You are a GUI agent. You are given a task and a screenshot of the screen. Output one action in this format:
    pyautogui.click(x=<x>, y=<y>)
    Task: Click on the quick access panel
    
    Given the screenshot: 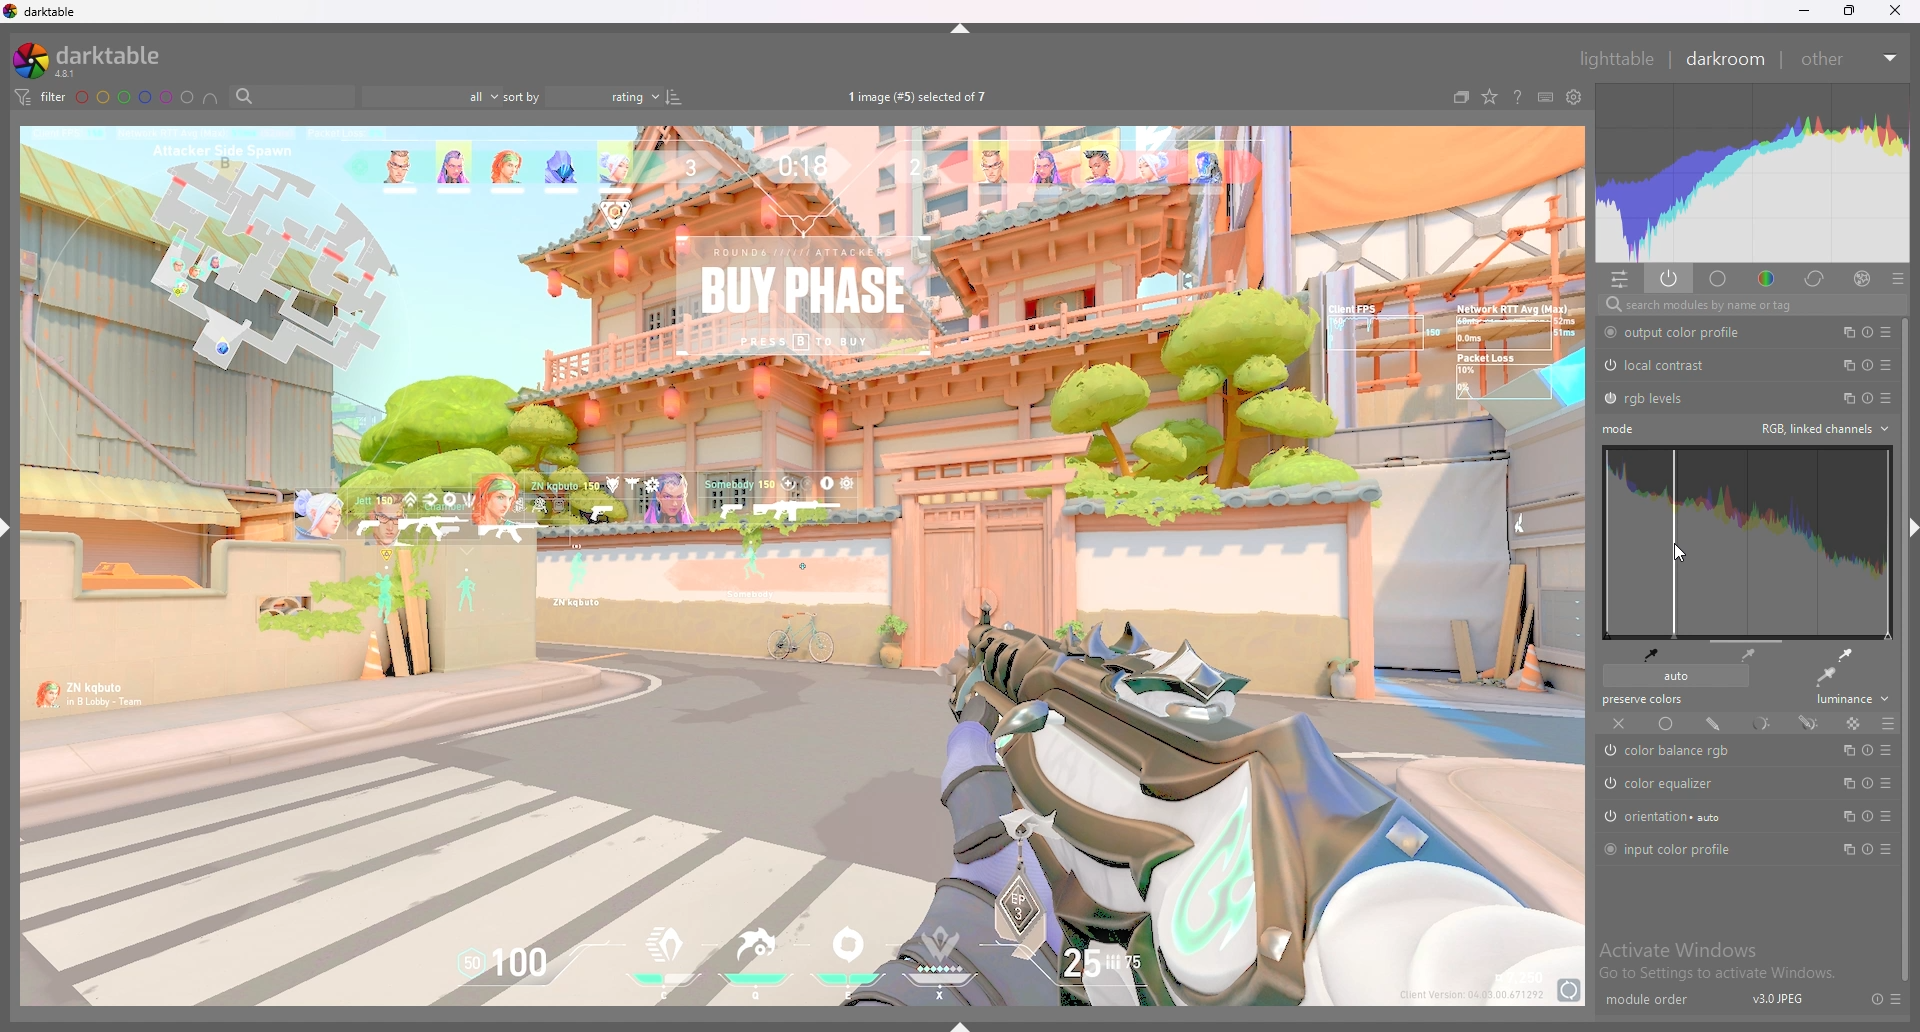 What is the action you would take?
    pyautogui.click(x=1621, y=279)
    